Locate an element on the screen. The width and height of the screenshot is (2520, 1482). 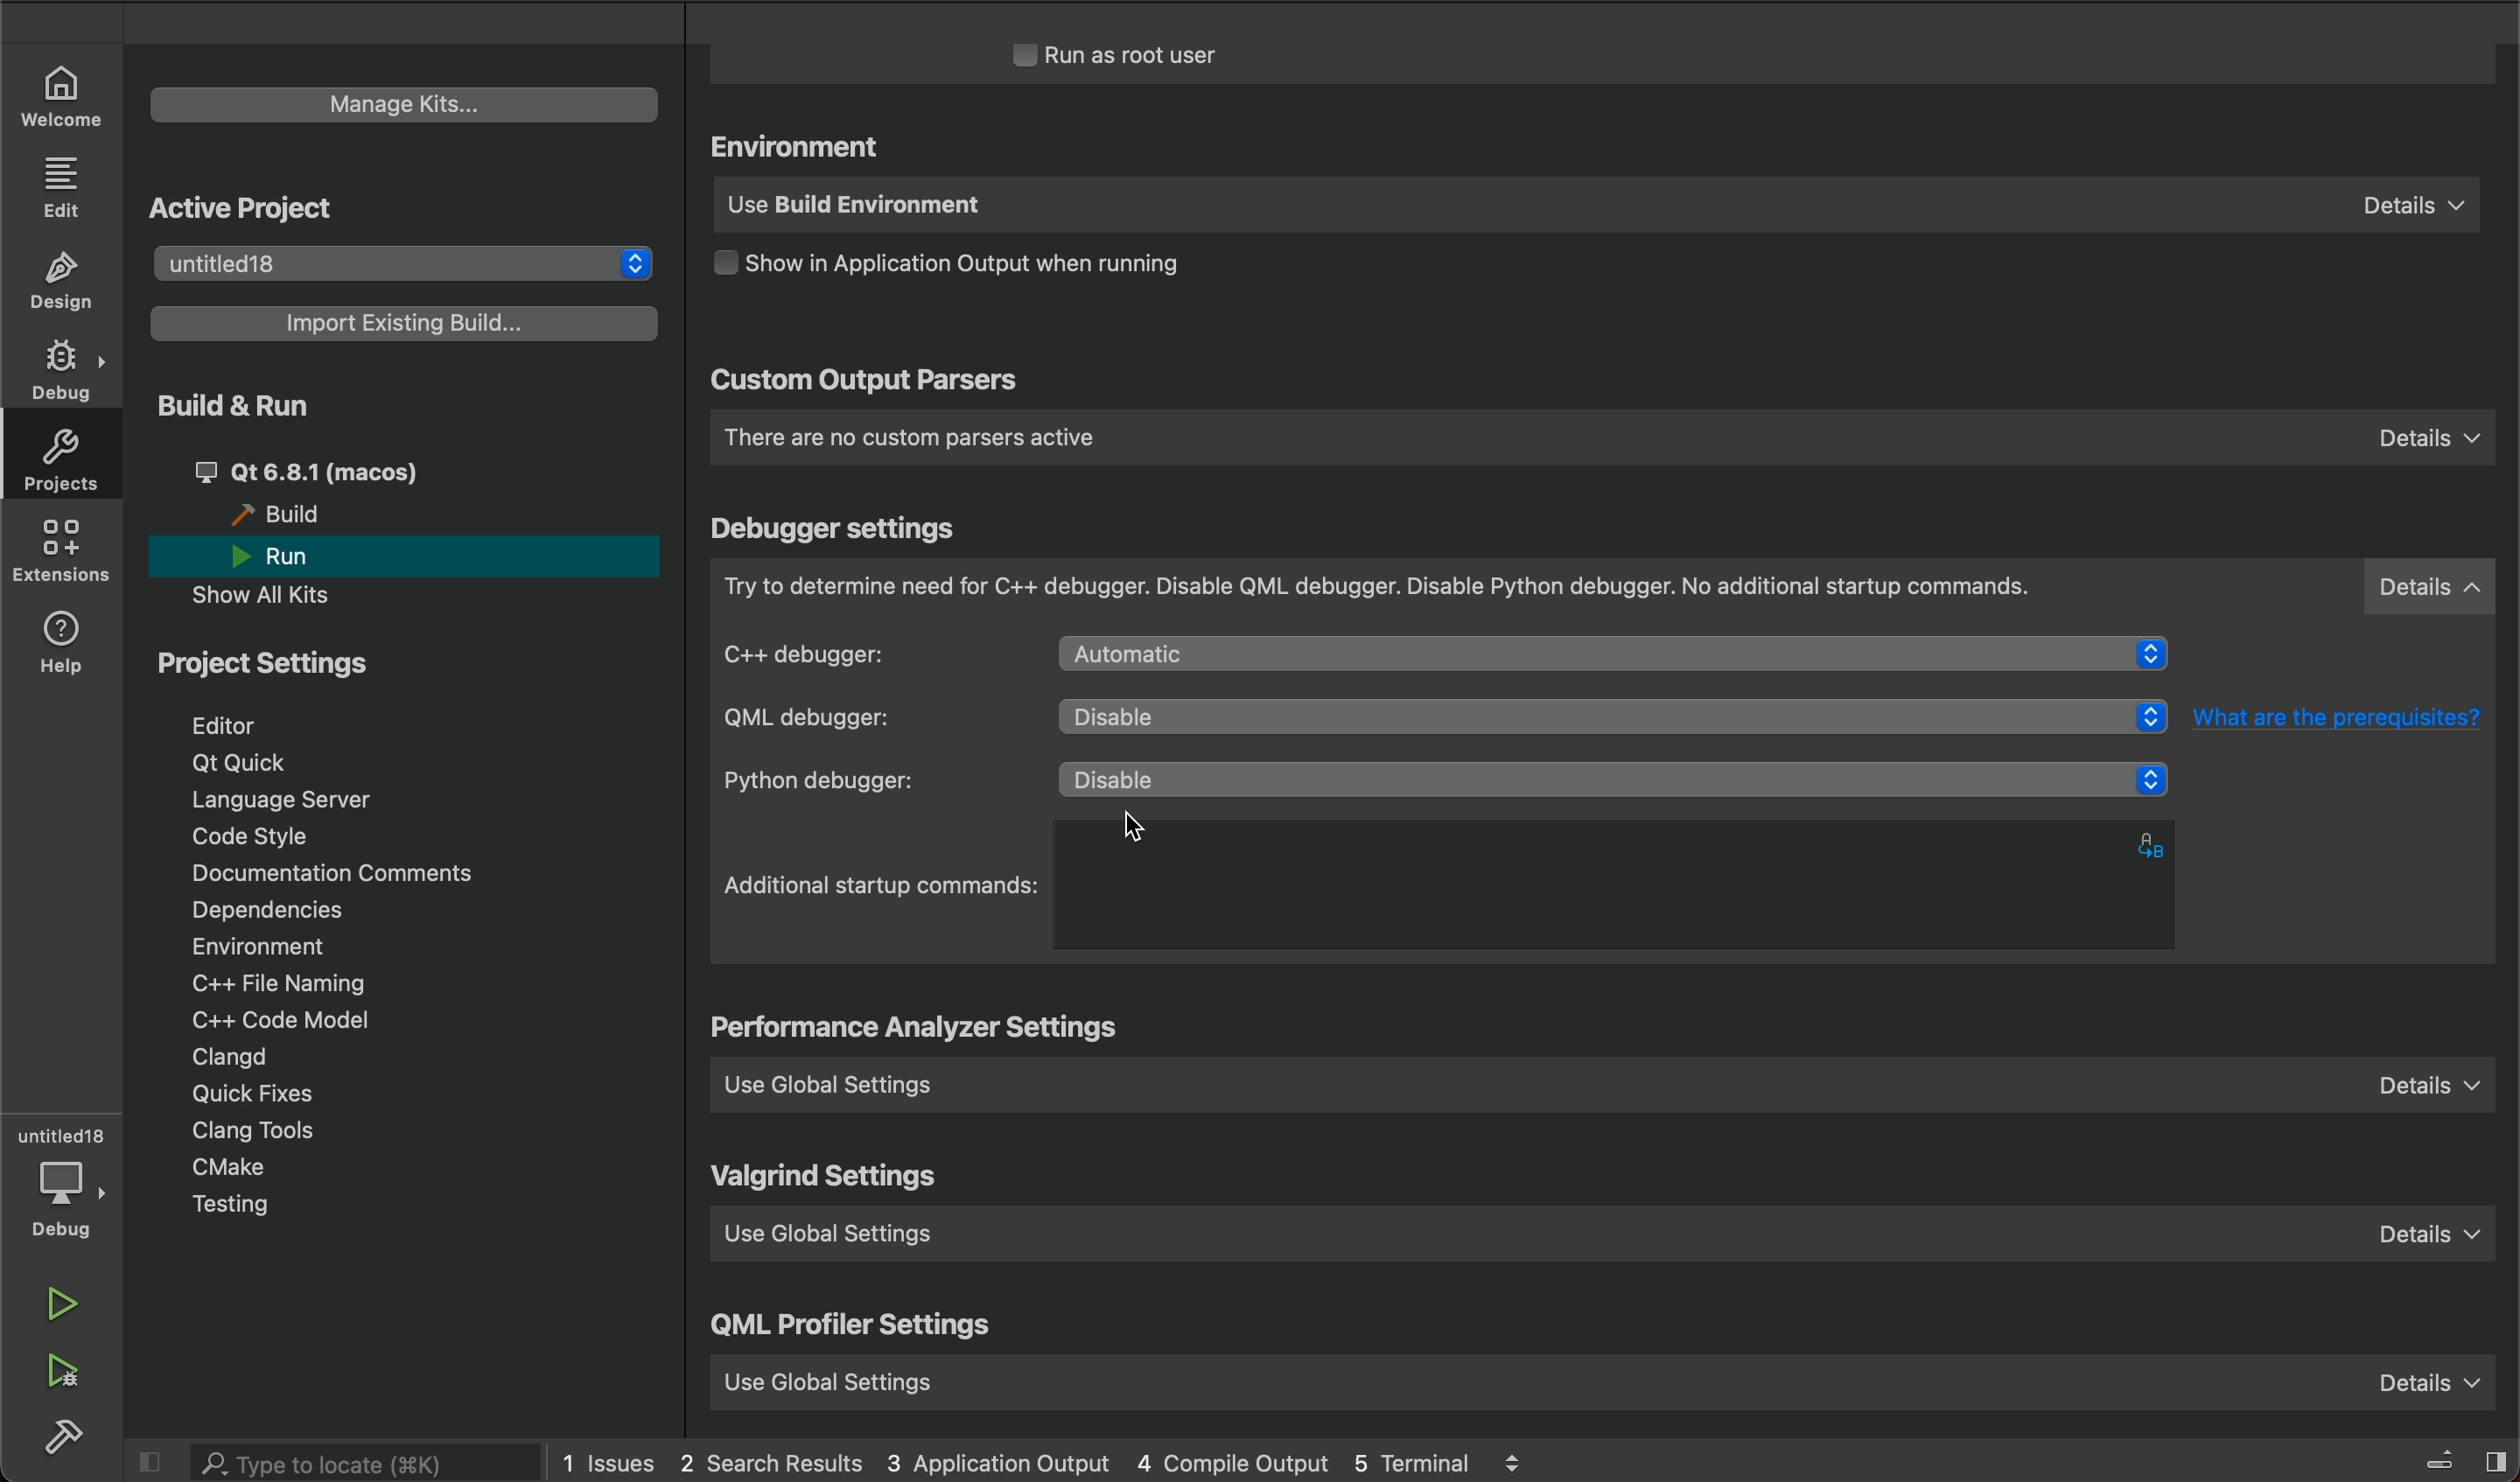
EDIT is located at coordinates (65, 186).